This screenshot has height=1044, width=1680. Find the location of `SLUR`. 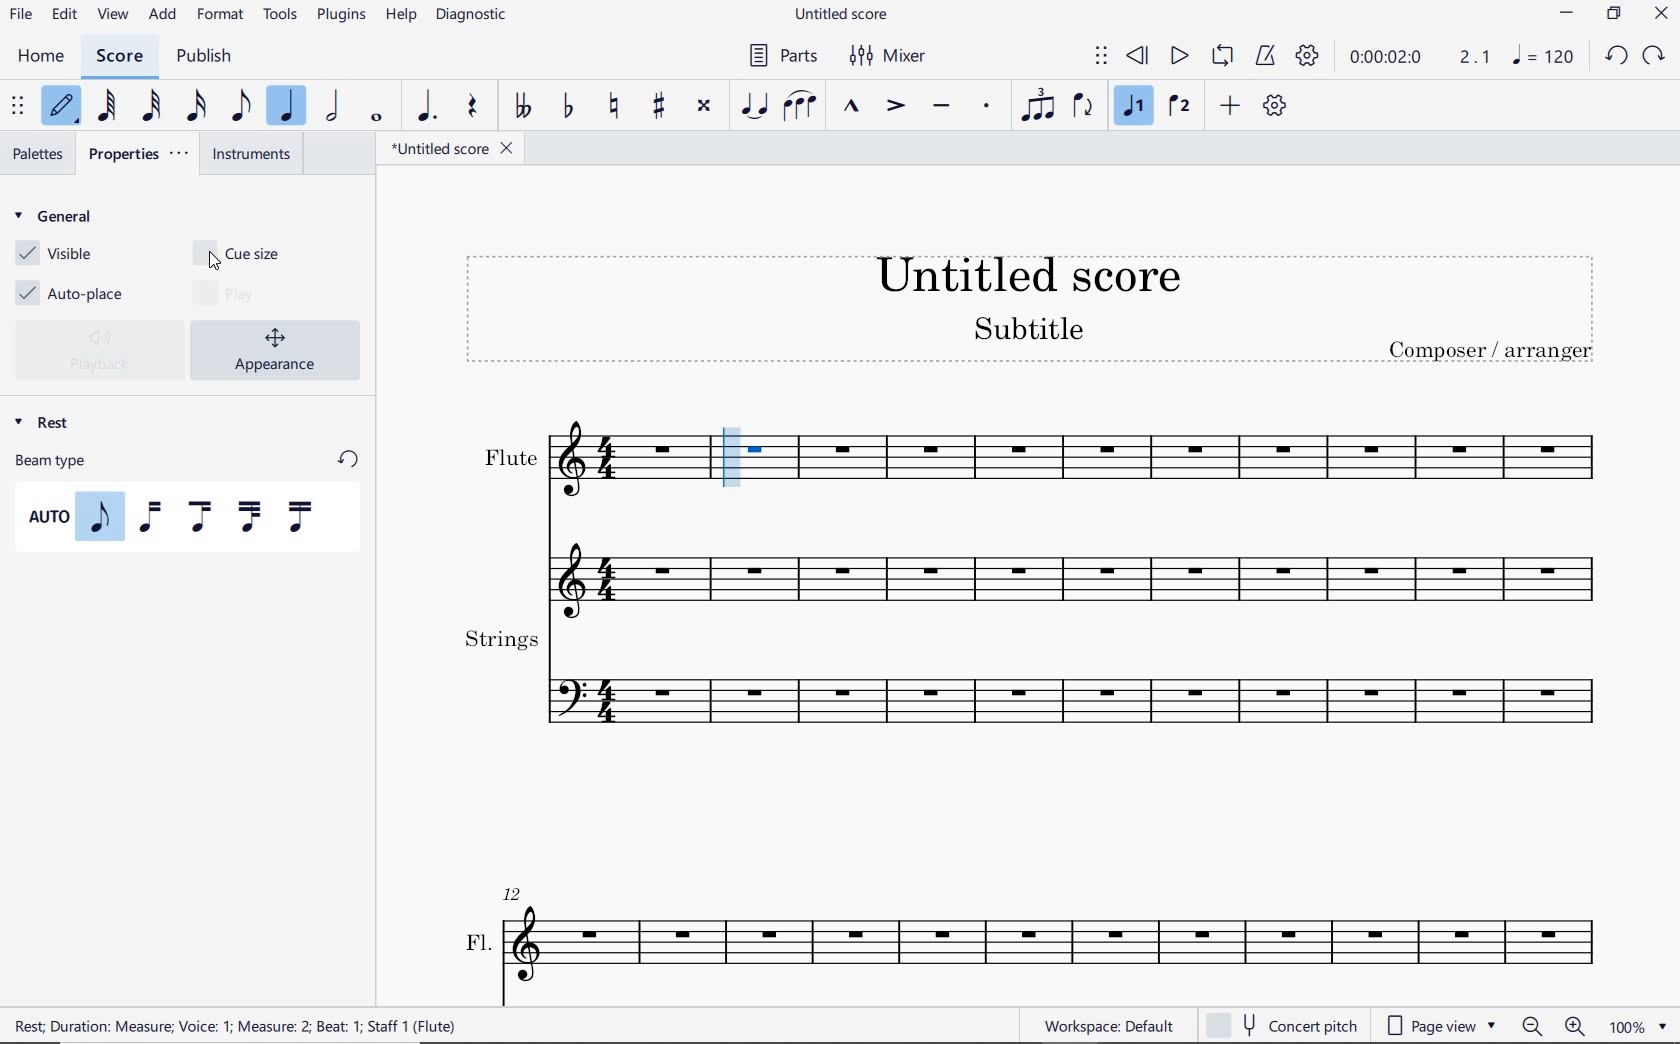

SLUR is located at coordinates (798, 105).